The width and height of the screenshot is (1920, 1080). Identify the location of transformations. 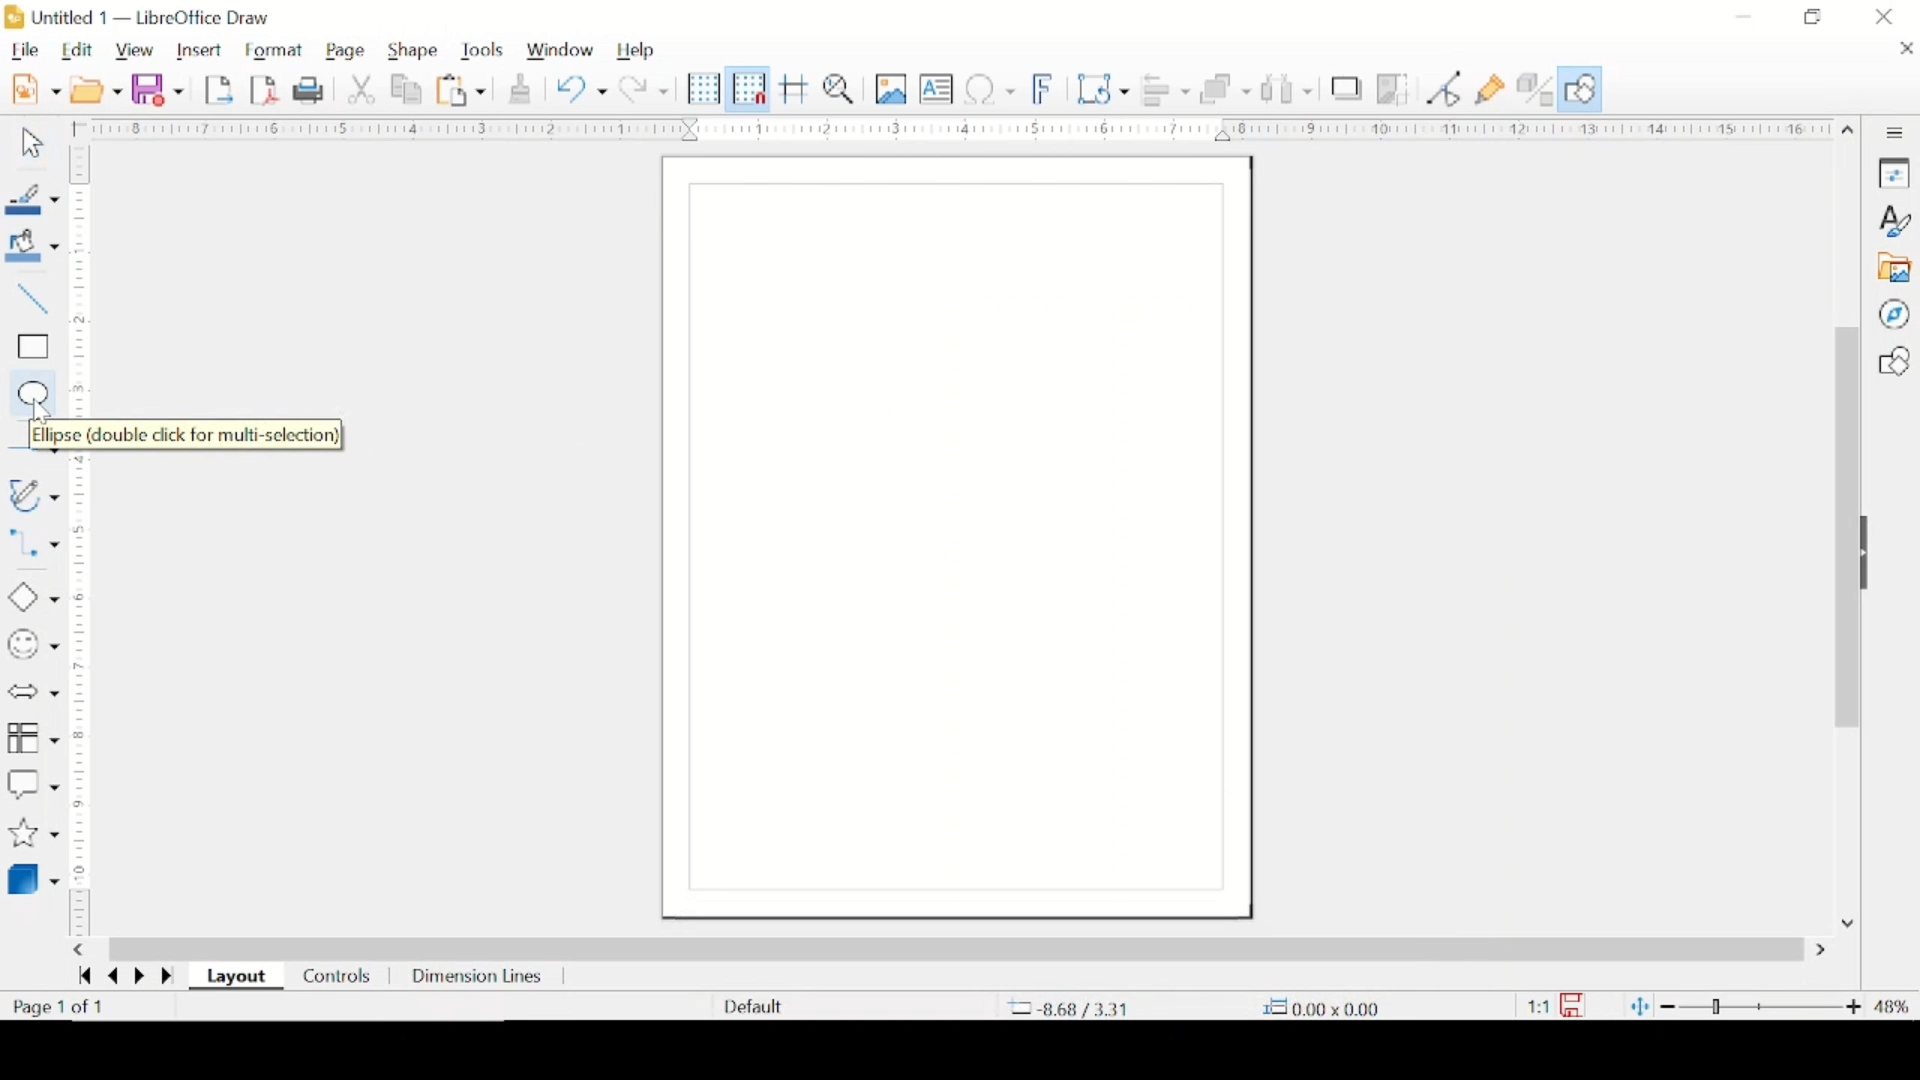
(1104, 88).